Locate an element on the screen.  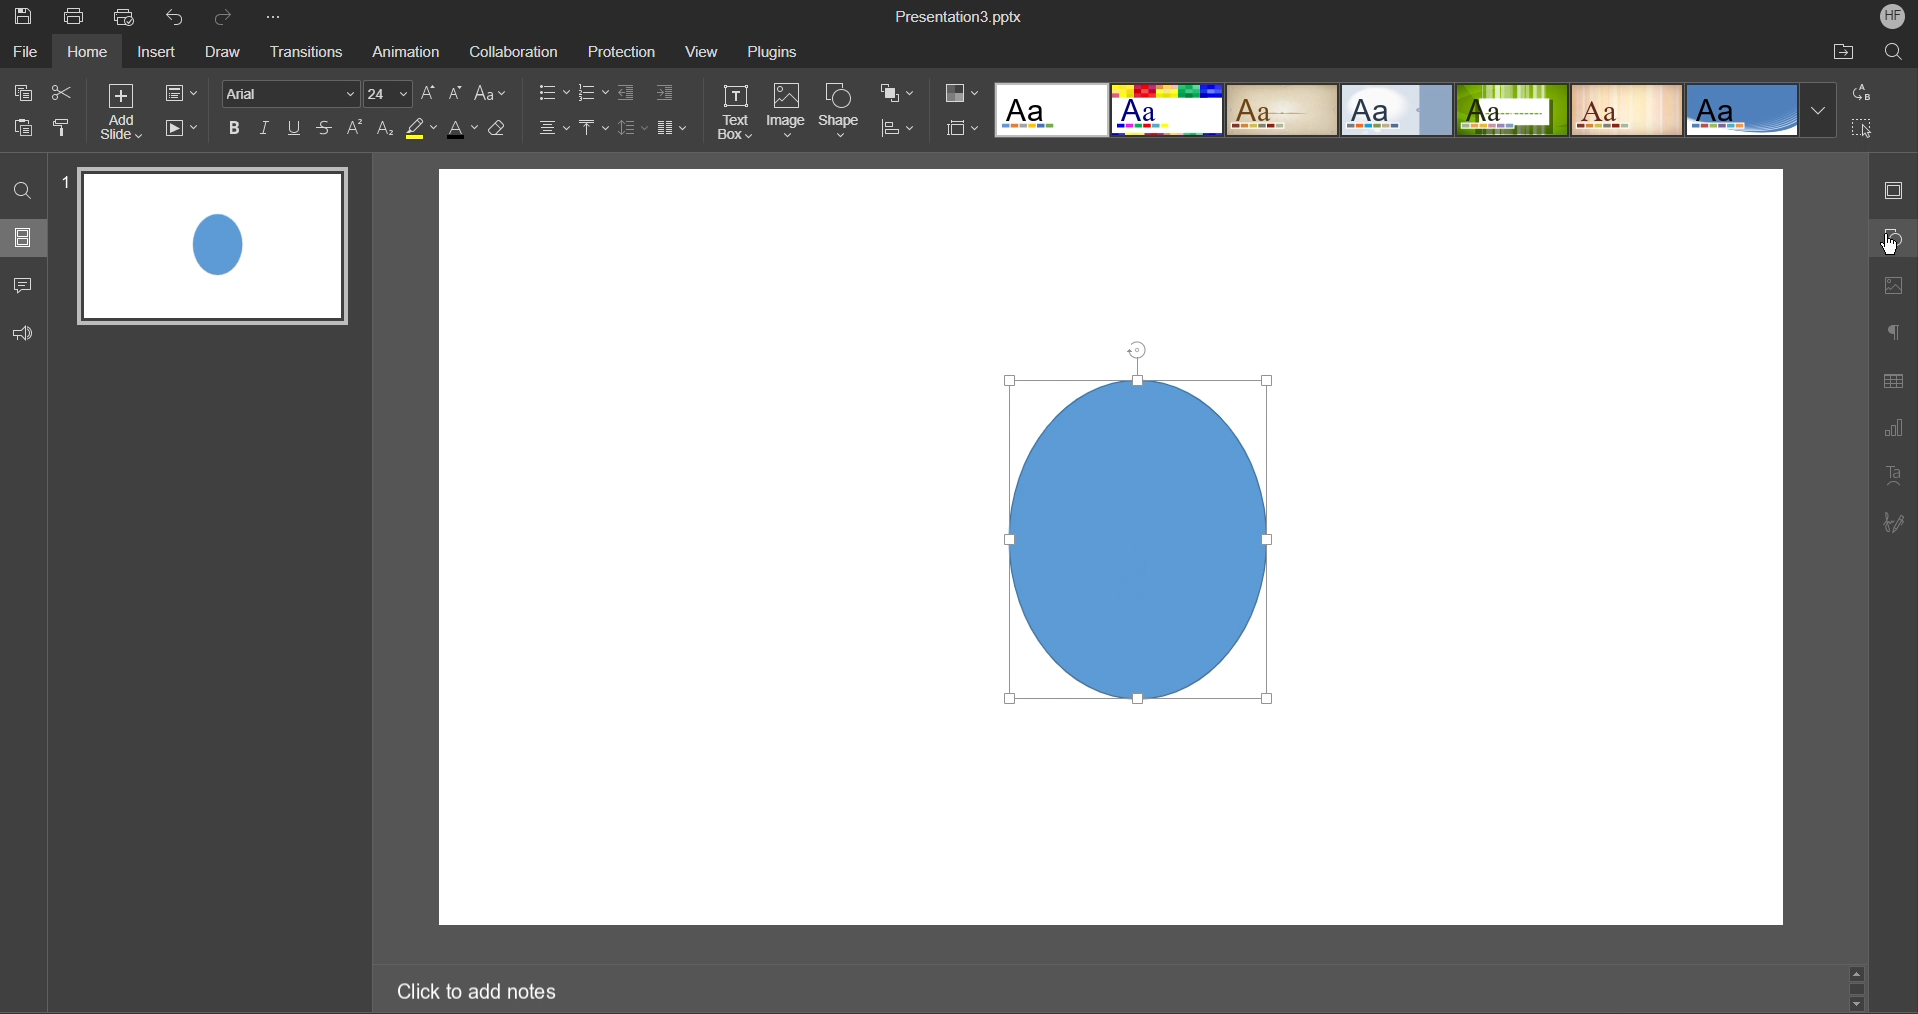
Increase Indent is located at coordinates (665, 93).